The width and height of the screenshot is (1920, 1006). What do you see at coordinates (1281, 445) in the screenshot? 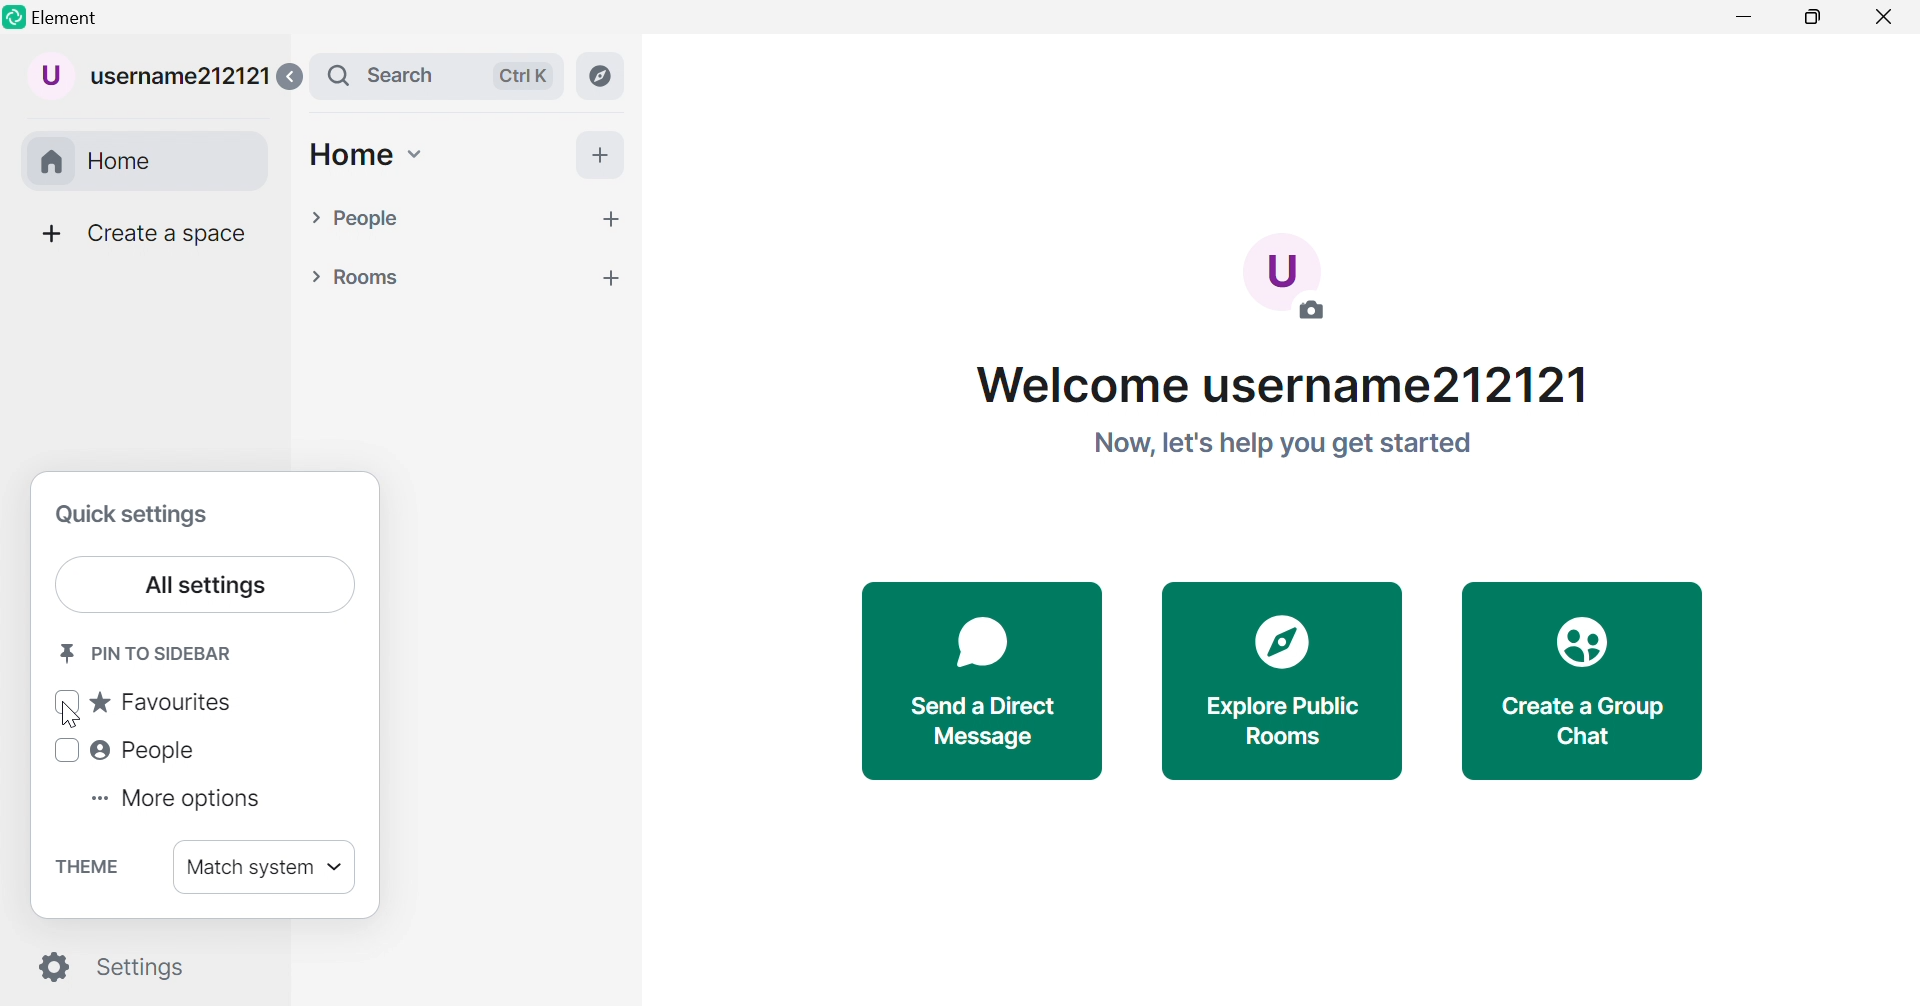
I see `Now, let's help you get started` at bounding box center [1281, 445].